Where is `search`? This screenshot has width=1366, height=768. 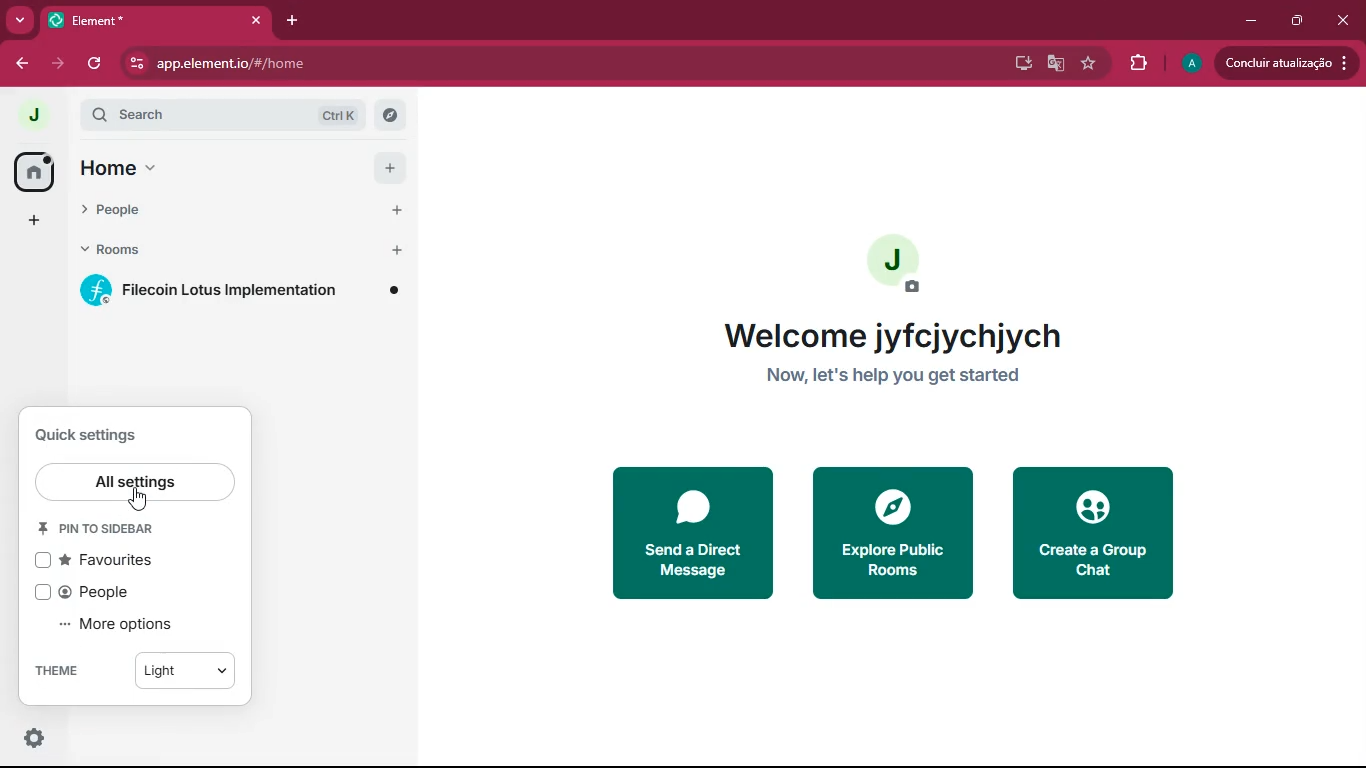
search is located at coordinates (224, 114).